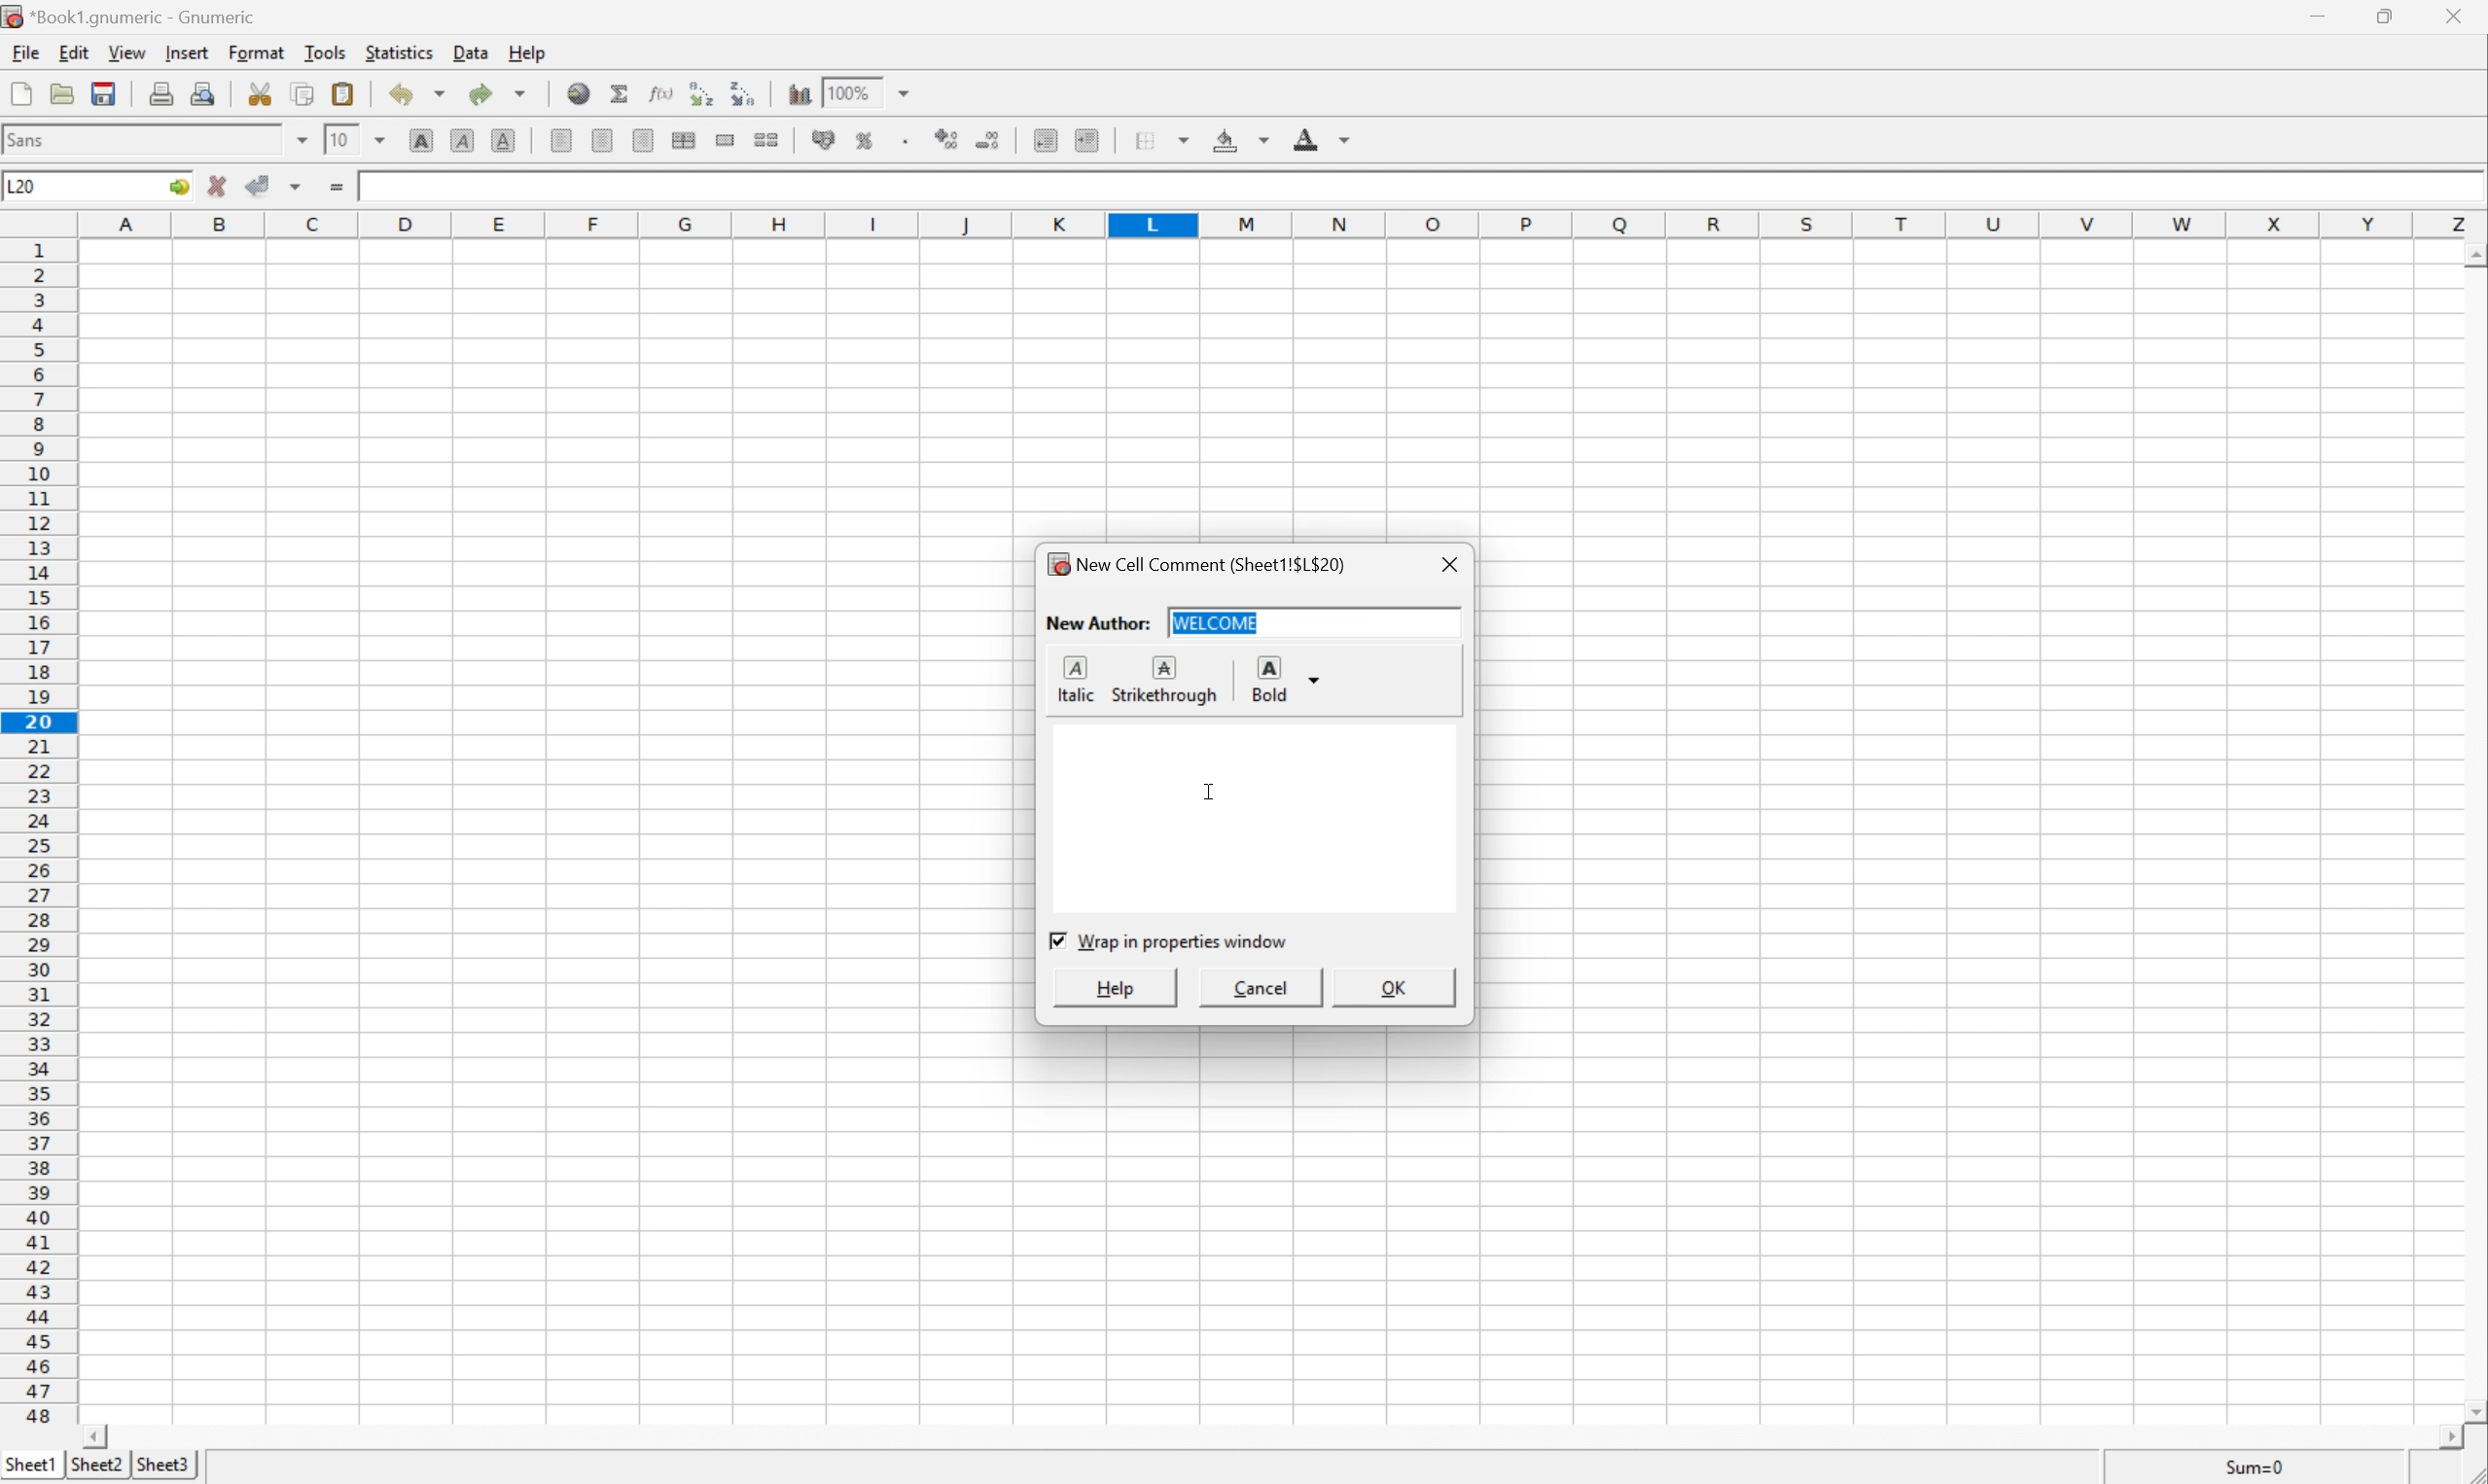 The height and width of the screenshot is (1484, 2488). What do you see at coordinates (95, 1465) in the screenshot?
I see `Sheet3` at bounding box center [95, 1465].